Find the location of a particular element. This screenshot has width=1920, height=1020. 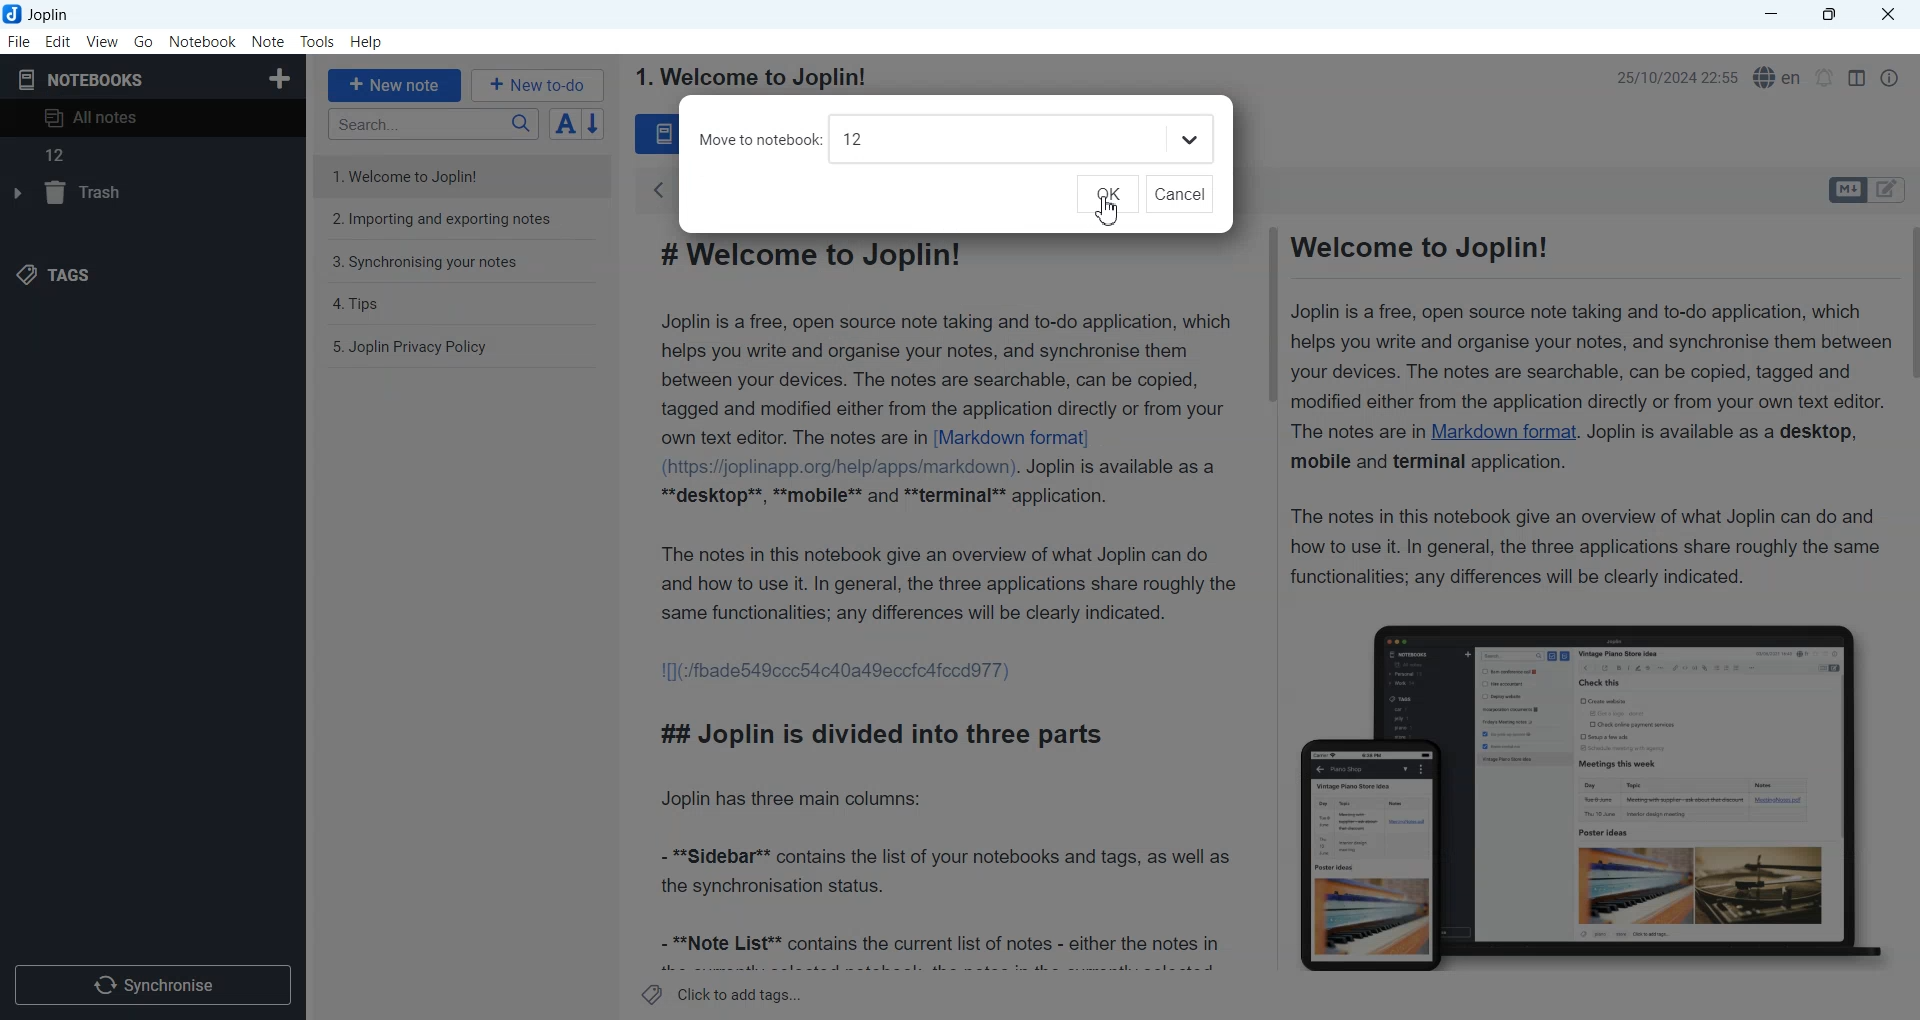

Help is located at coordinates (368, 43).